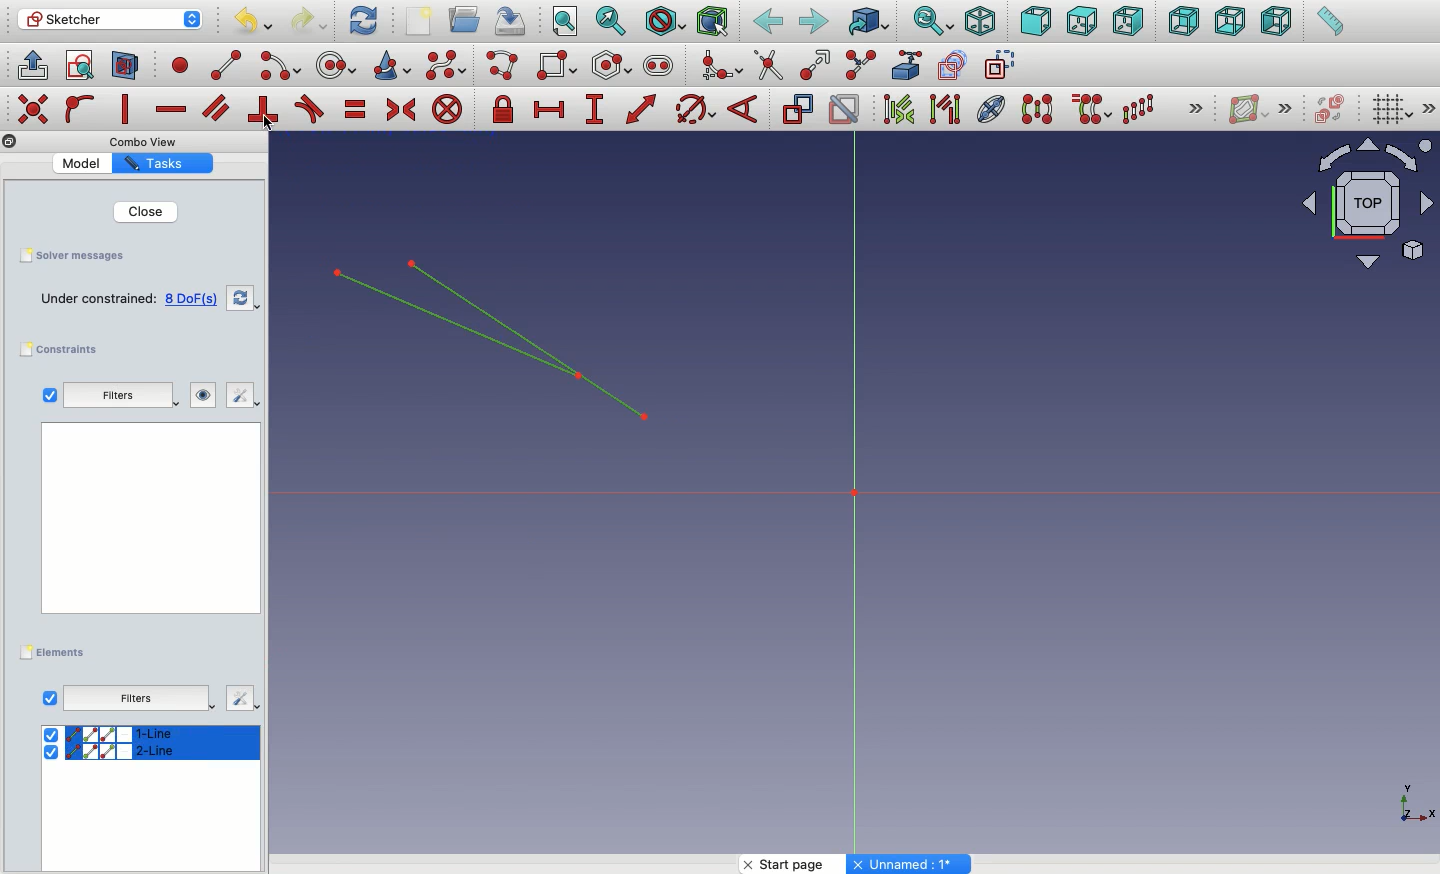 The image size is (1440, 874). I want to click on Constrain angle, so click(745, 109).